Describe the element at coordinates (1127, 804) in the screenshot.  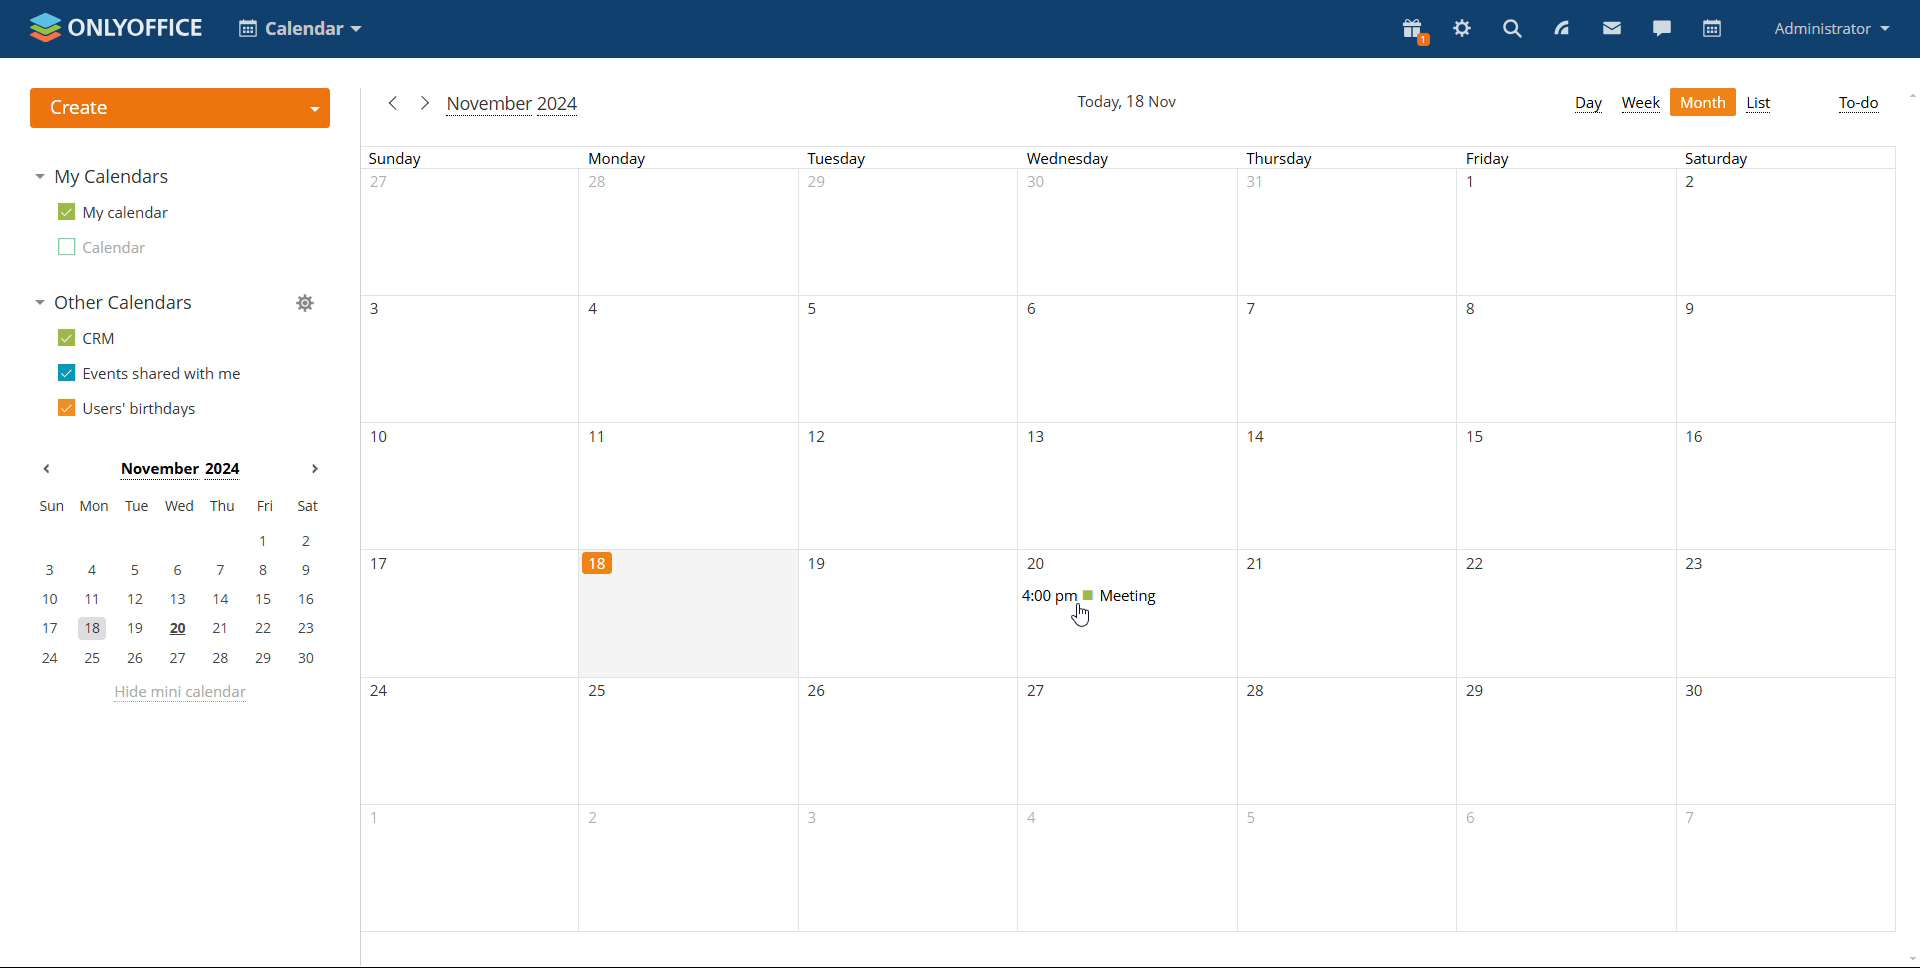
I see `wednesday` at that location.